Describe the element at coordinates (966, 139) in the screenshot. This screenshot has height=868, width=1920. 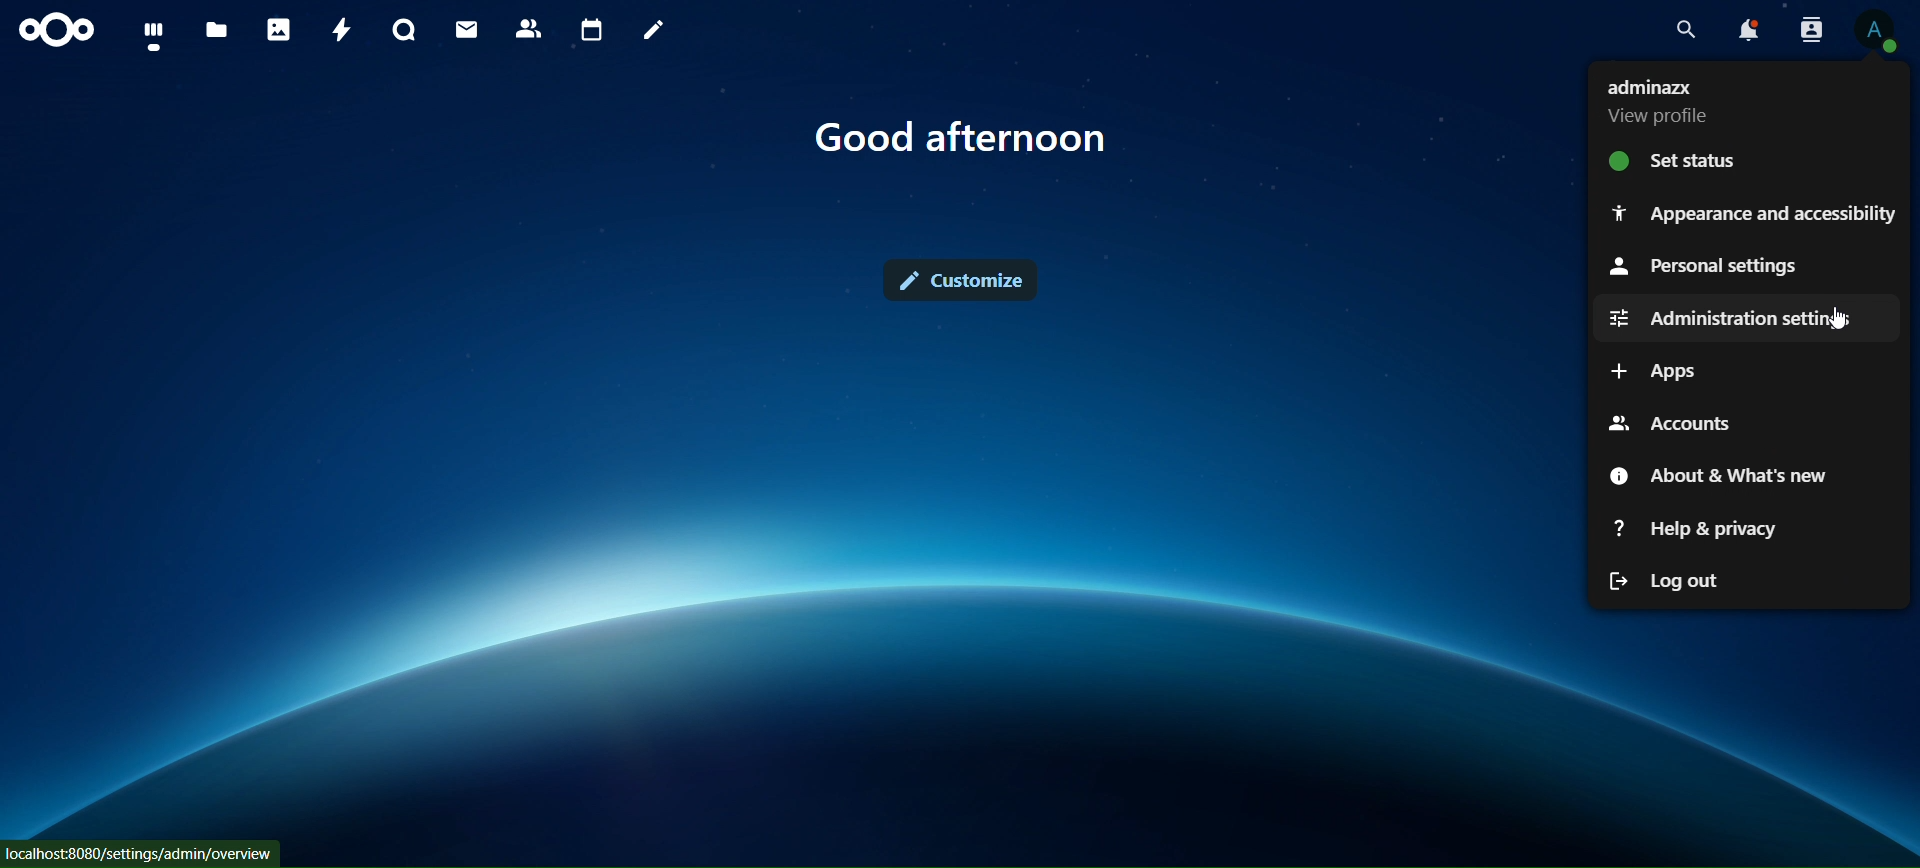
I see `Good afternoon` at that location.